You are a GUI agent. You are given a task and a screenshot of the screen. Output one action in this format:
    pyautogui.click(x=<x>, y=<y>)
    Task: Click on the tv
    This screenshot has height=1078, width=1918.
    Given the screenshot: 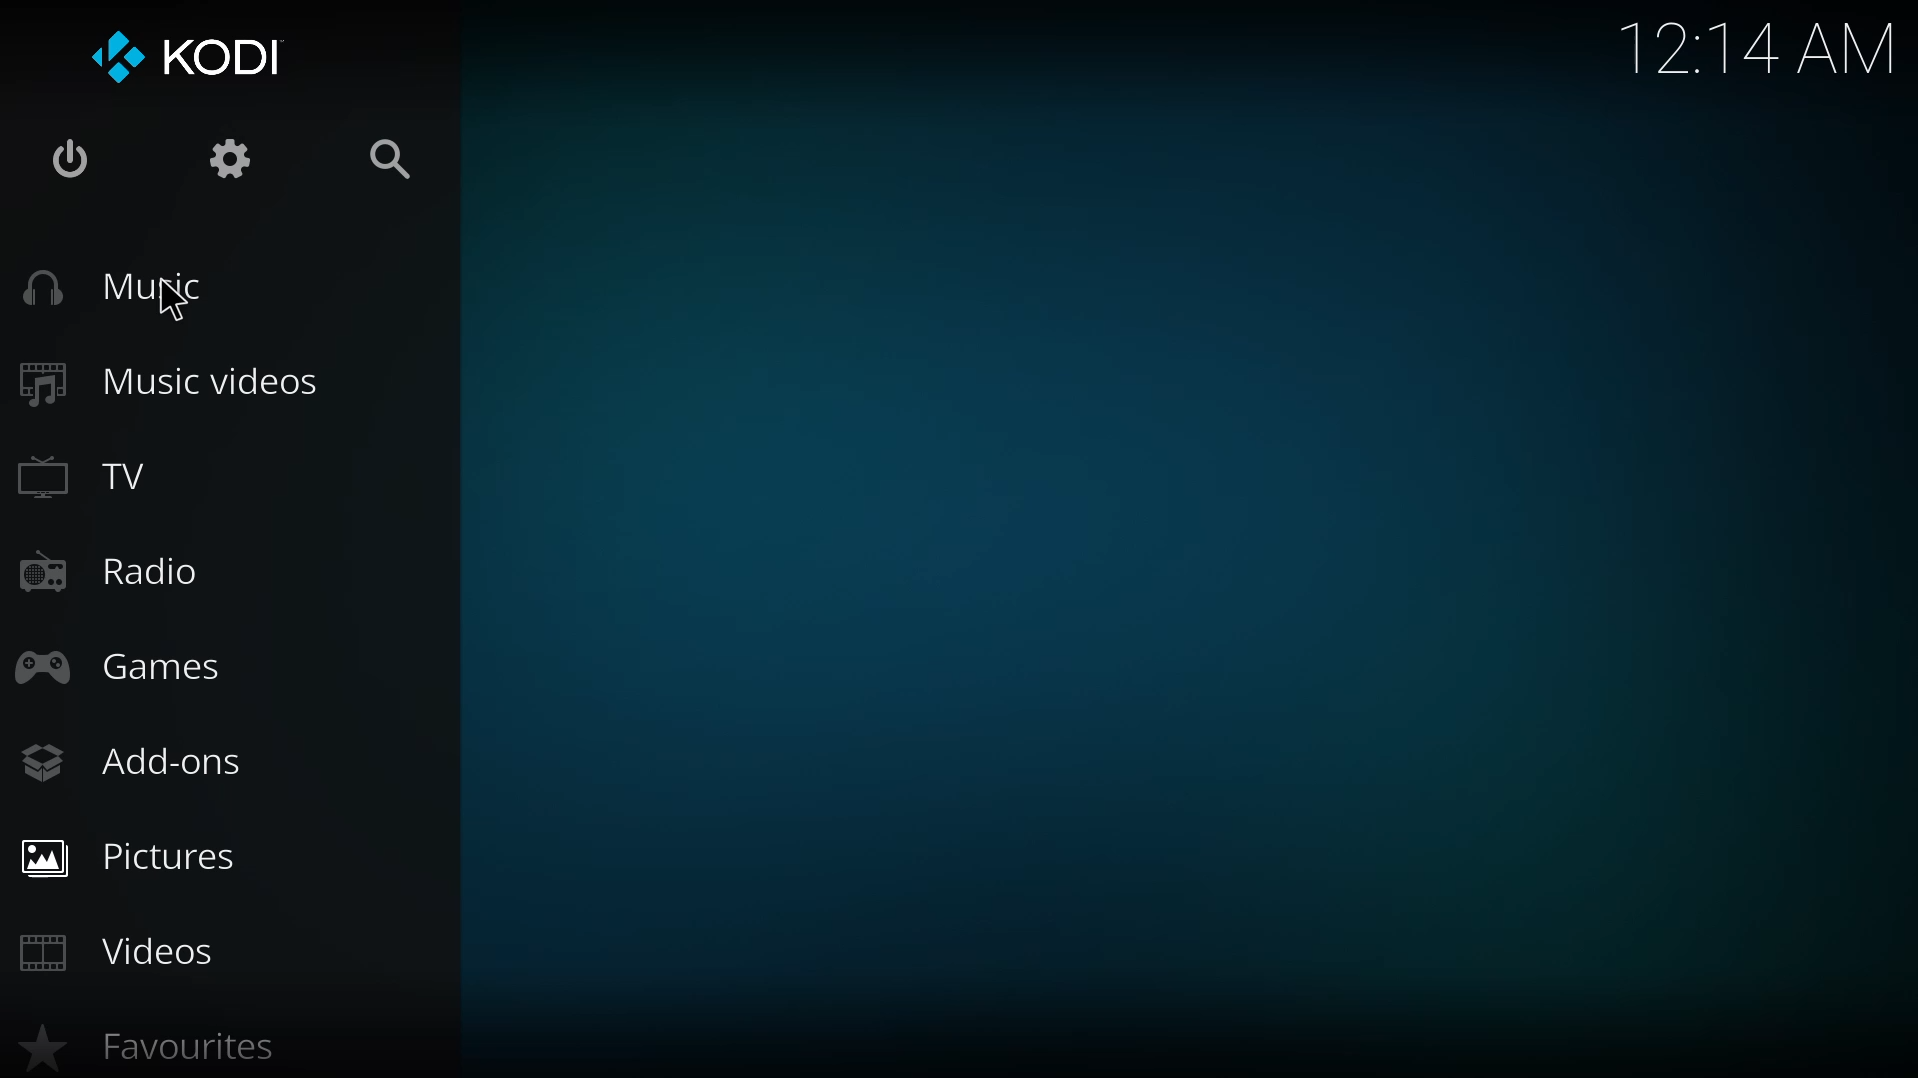 What is the action you would take?
    pyautogui.click(x=99, y=475)
    